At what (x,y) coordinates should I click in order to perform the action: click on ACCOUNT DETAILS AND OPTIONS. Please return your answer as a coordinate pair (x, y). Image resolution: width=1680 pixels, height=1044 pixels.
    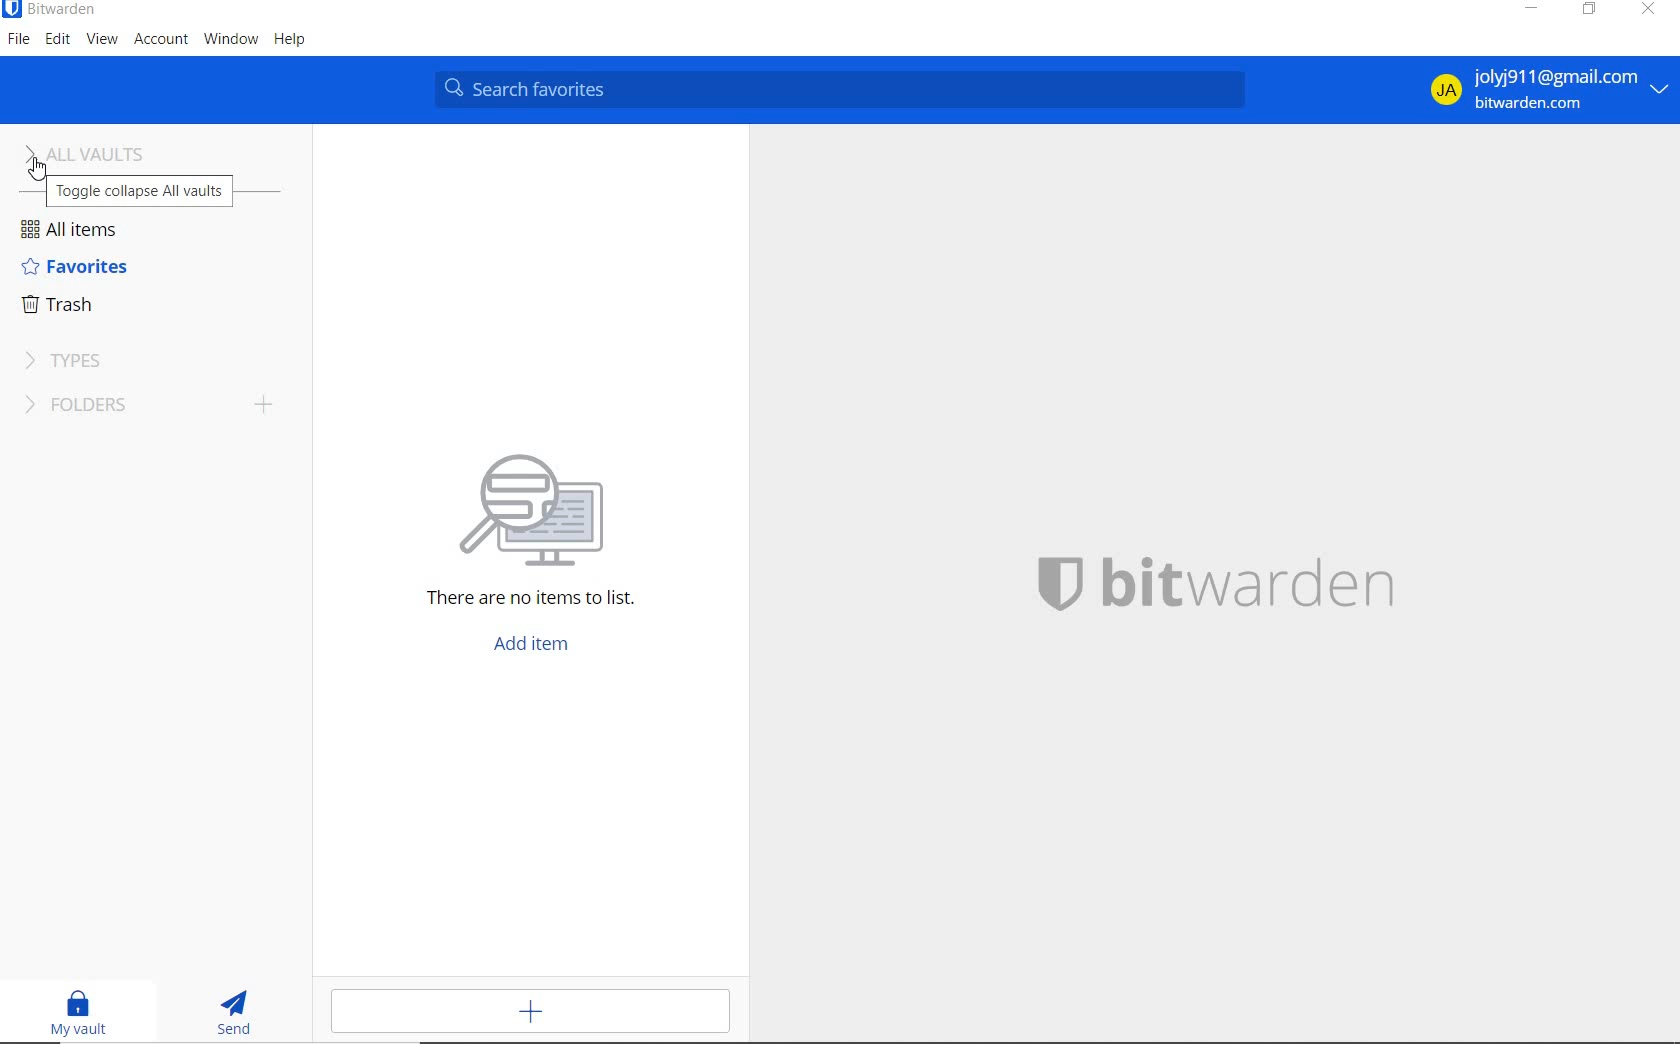
    Looking at the image, I should click on (1542, 90).